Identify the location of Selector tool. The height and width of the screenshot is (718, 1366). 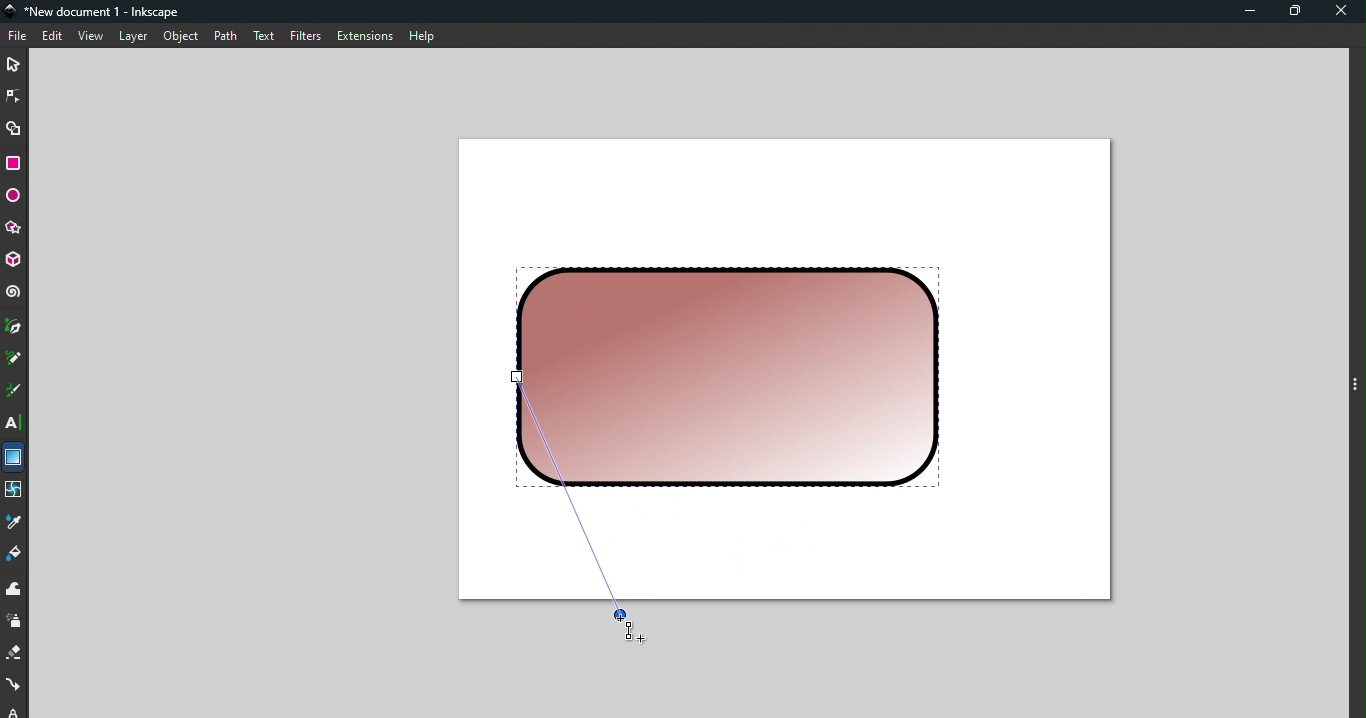
(14, 62).